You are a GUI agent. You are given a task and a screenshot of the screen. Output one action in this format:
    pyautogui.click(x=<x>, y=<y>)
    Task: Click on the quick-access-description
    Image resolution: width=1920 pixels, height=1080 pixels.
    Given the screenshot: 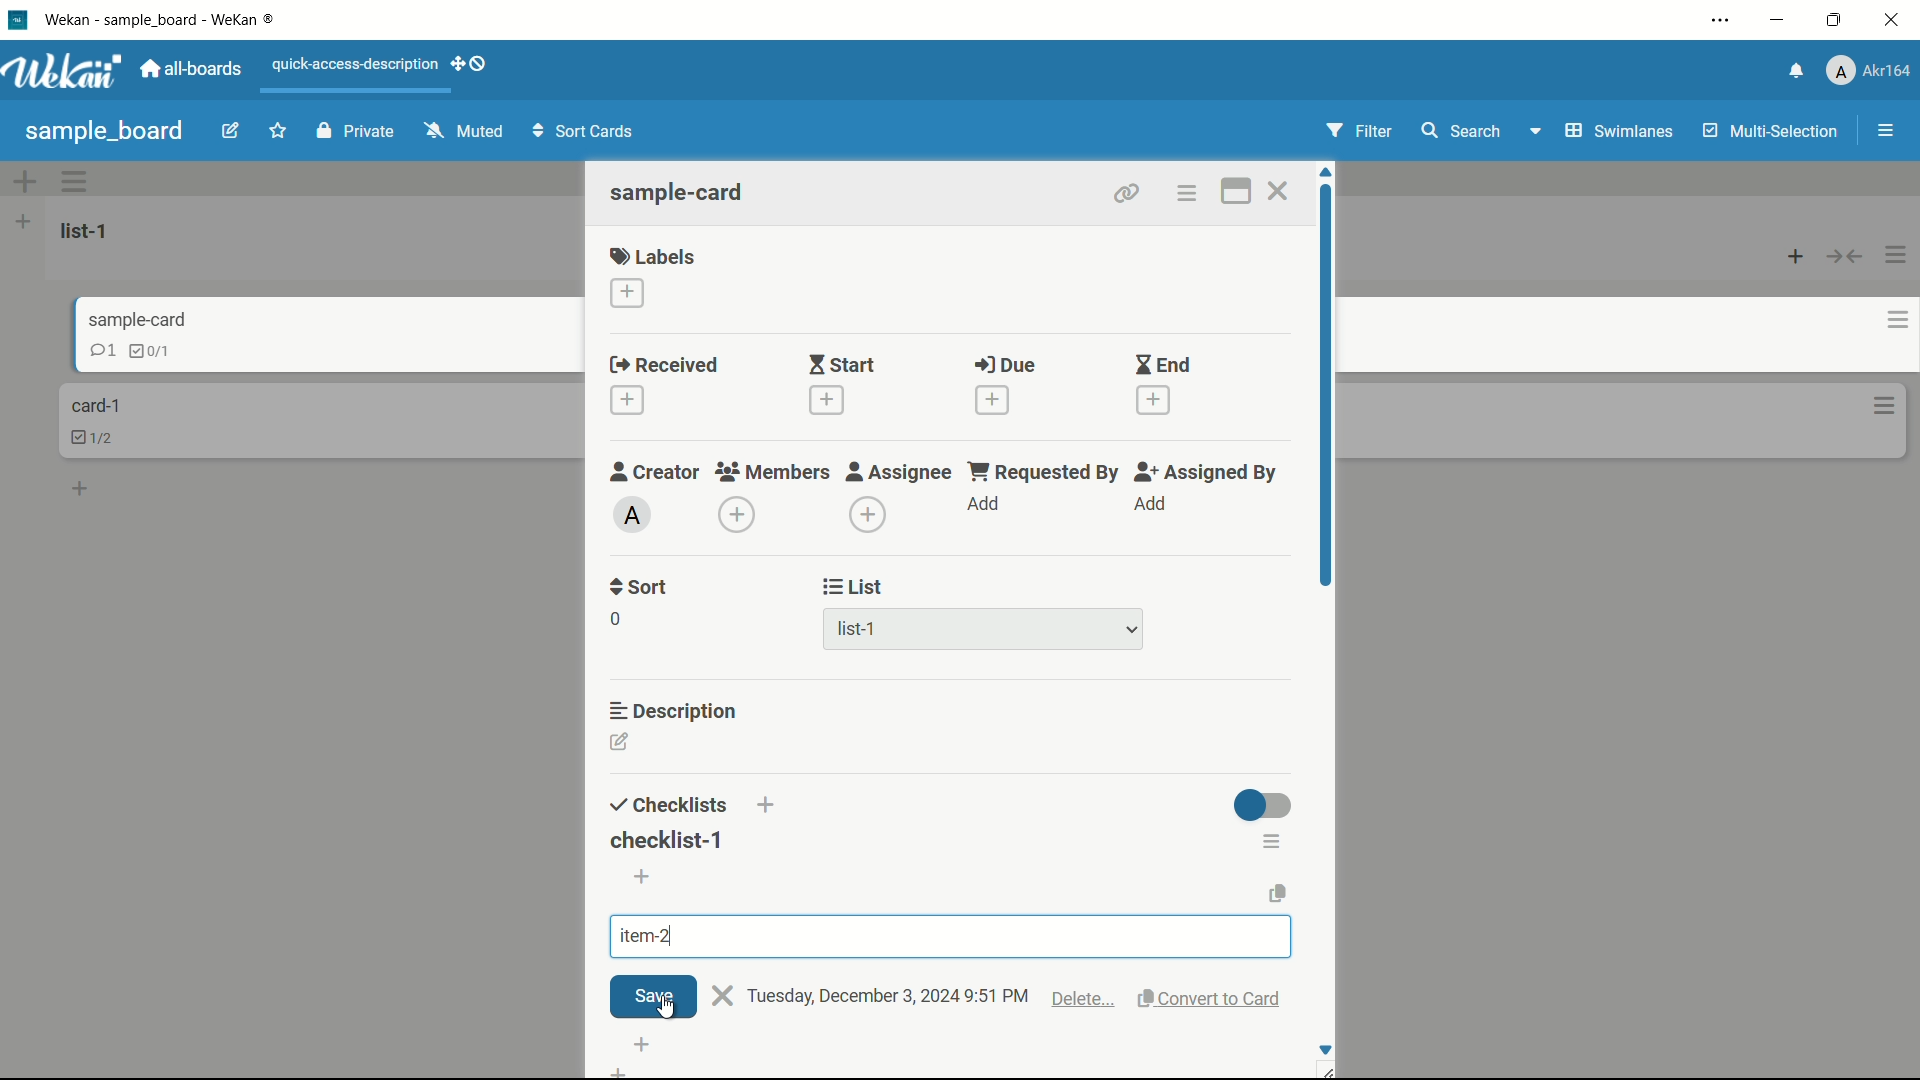 What is the action you would take?
    pyautogui.click(x=355, y=65)
    